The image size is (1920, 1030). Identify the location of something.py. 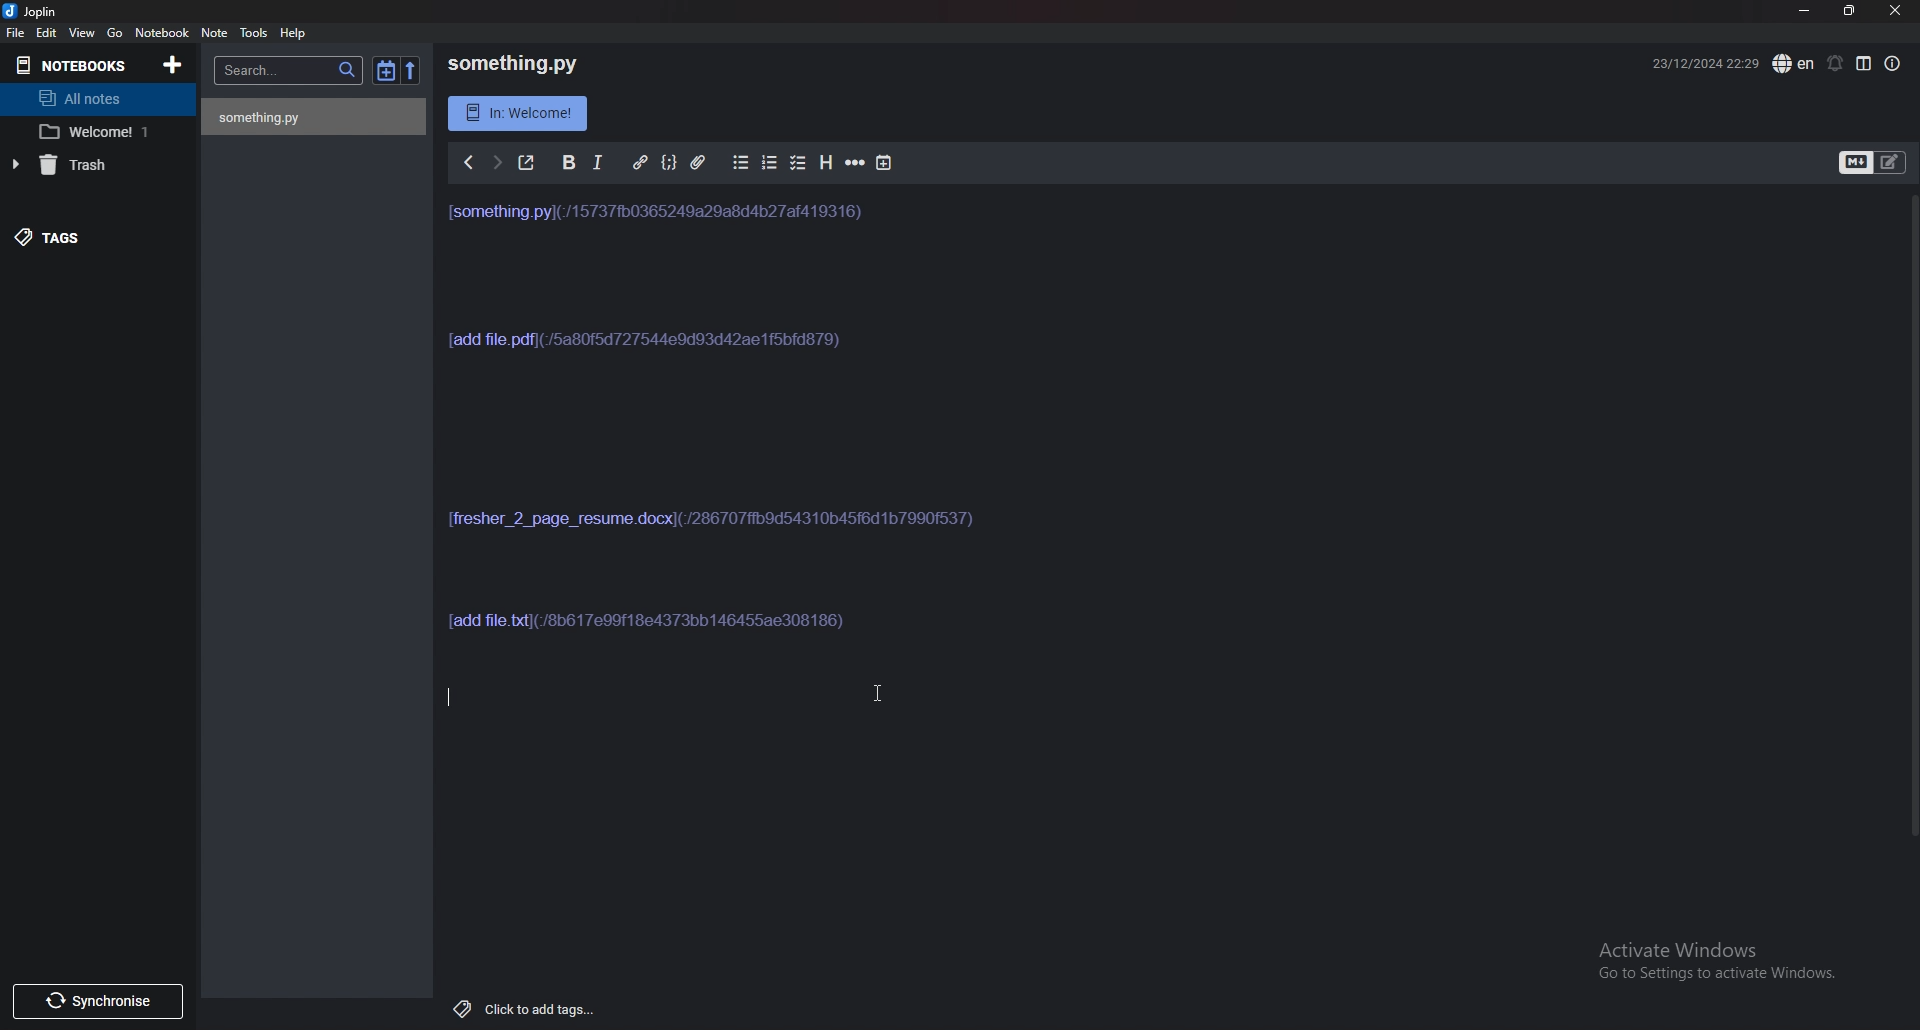
(516, 64).